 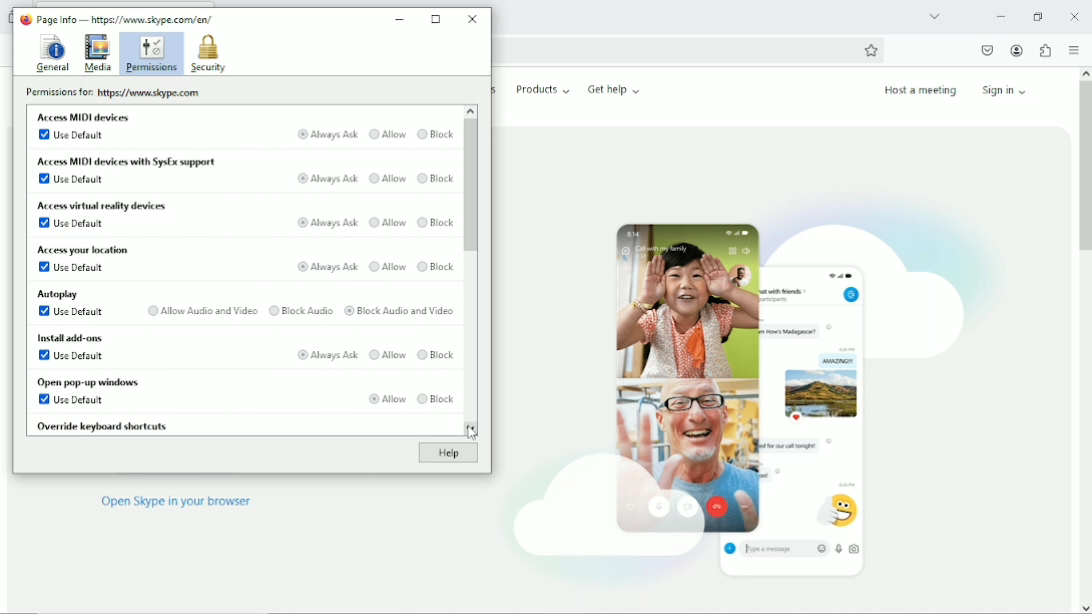 I want to click on Allow, so click(x=383, y=398).